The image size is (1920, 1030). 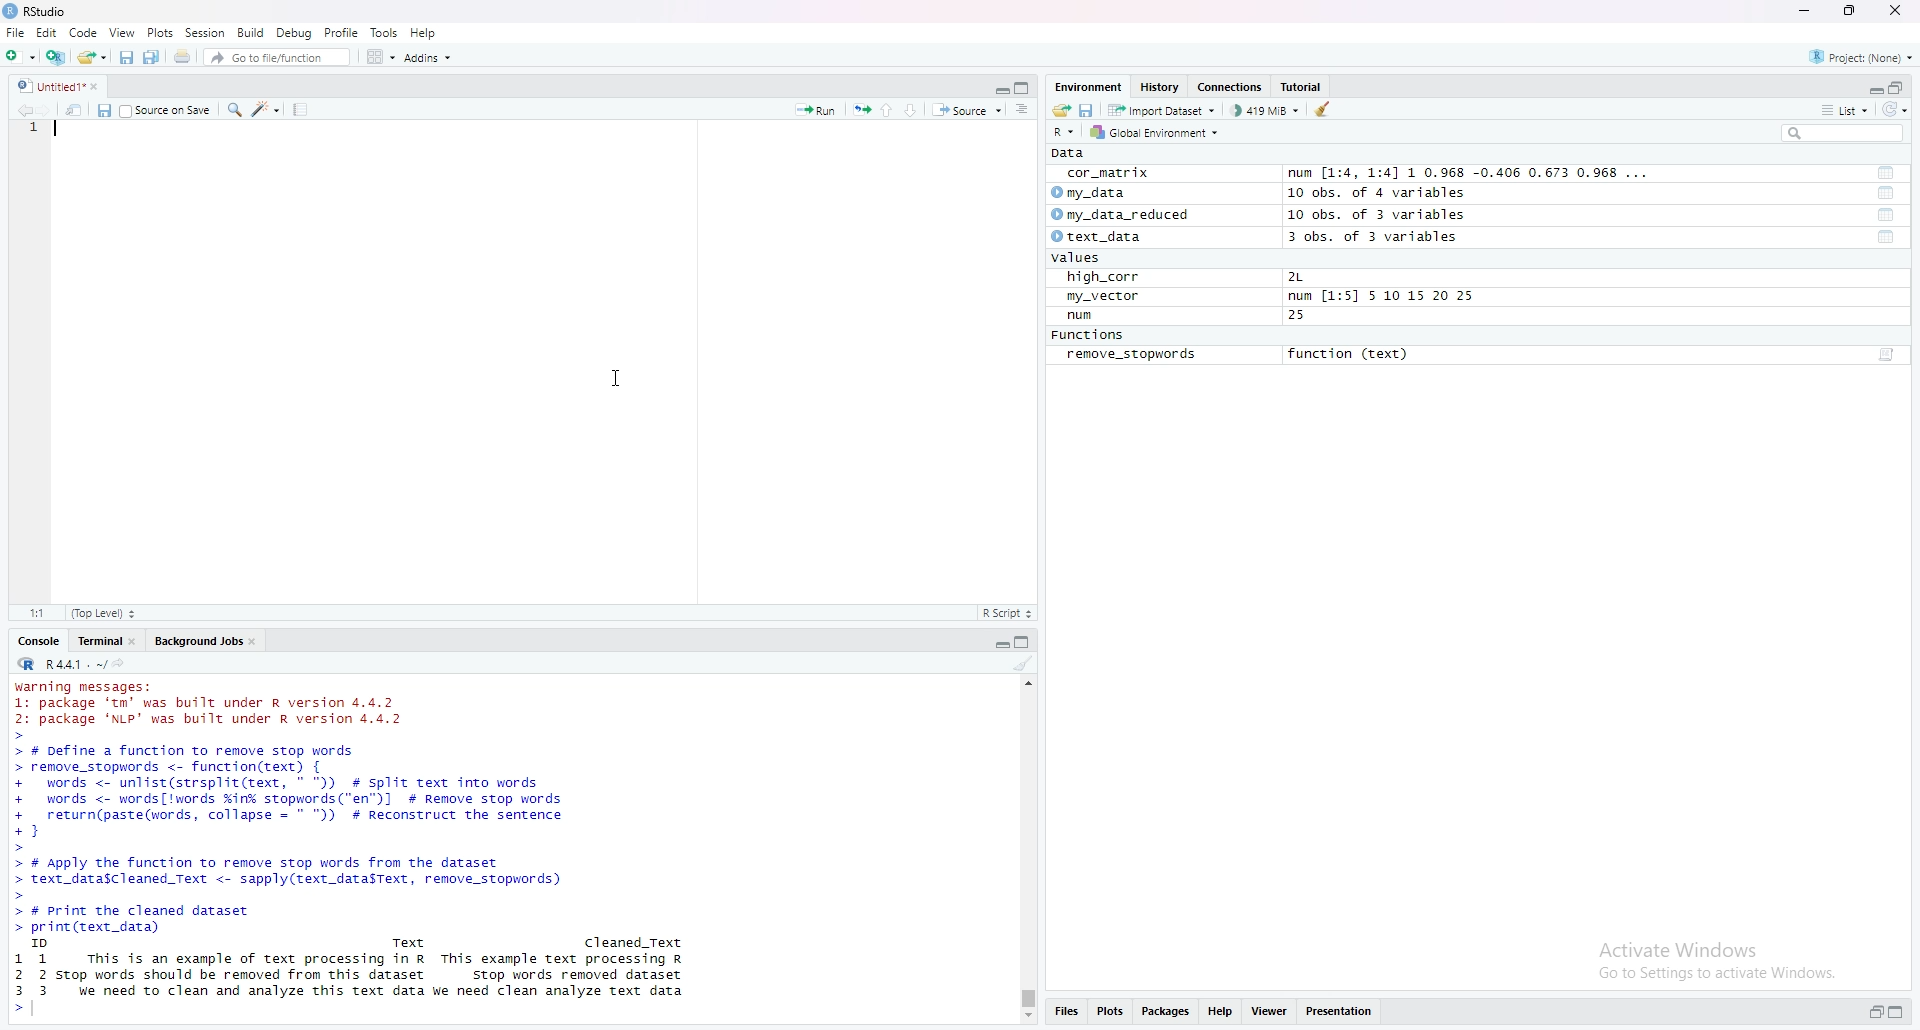 What do you see at coordinates (1675, 945) in the screenshot?
I see `Activate Windows` at bounding box center [1675, 945].